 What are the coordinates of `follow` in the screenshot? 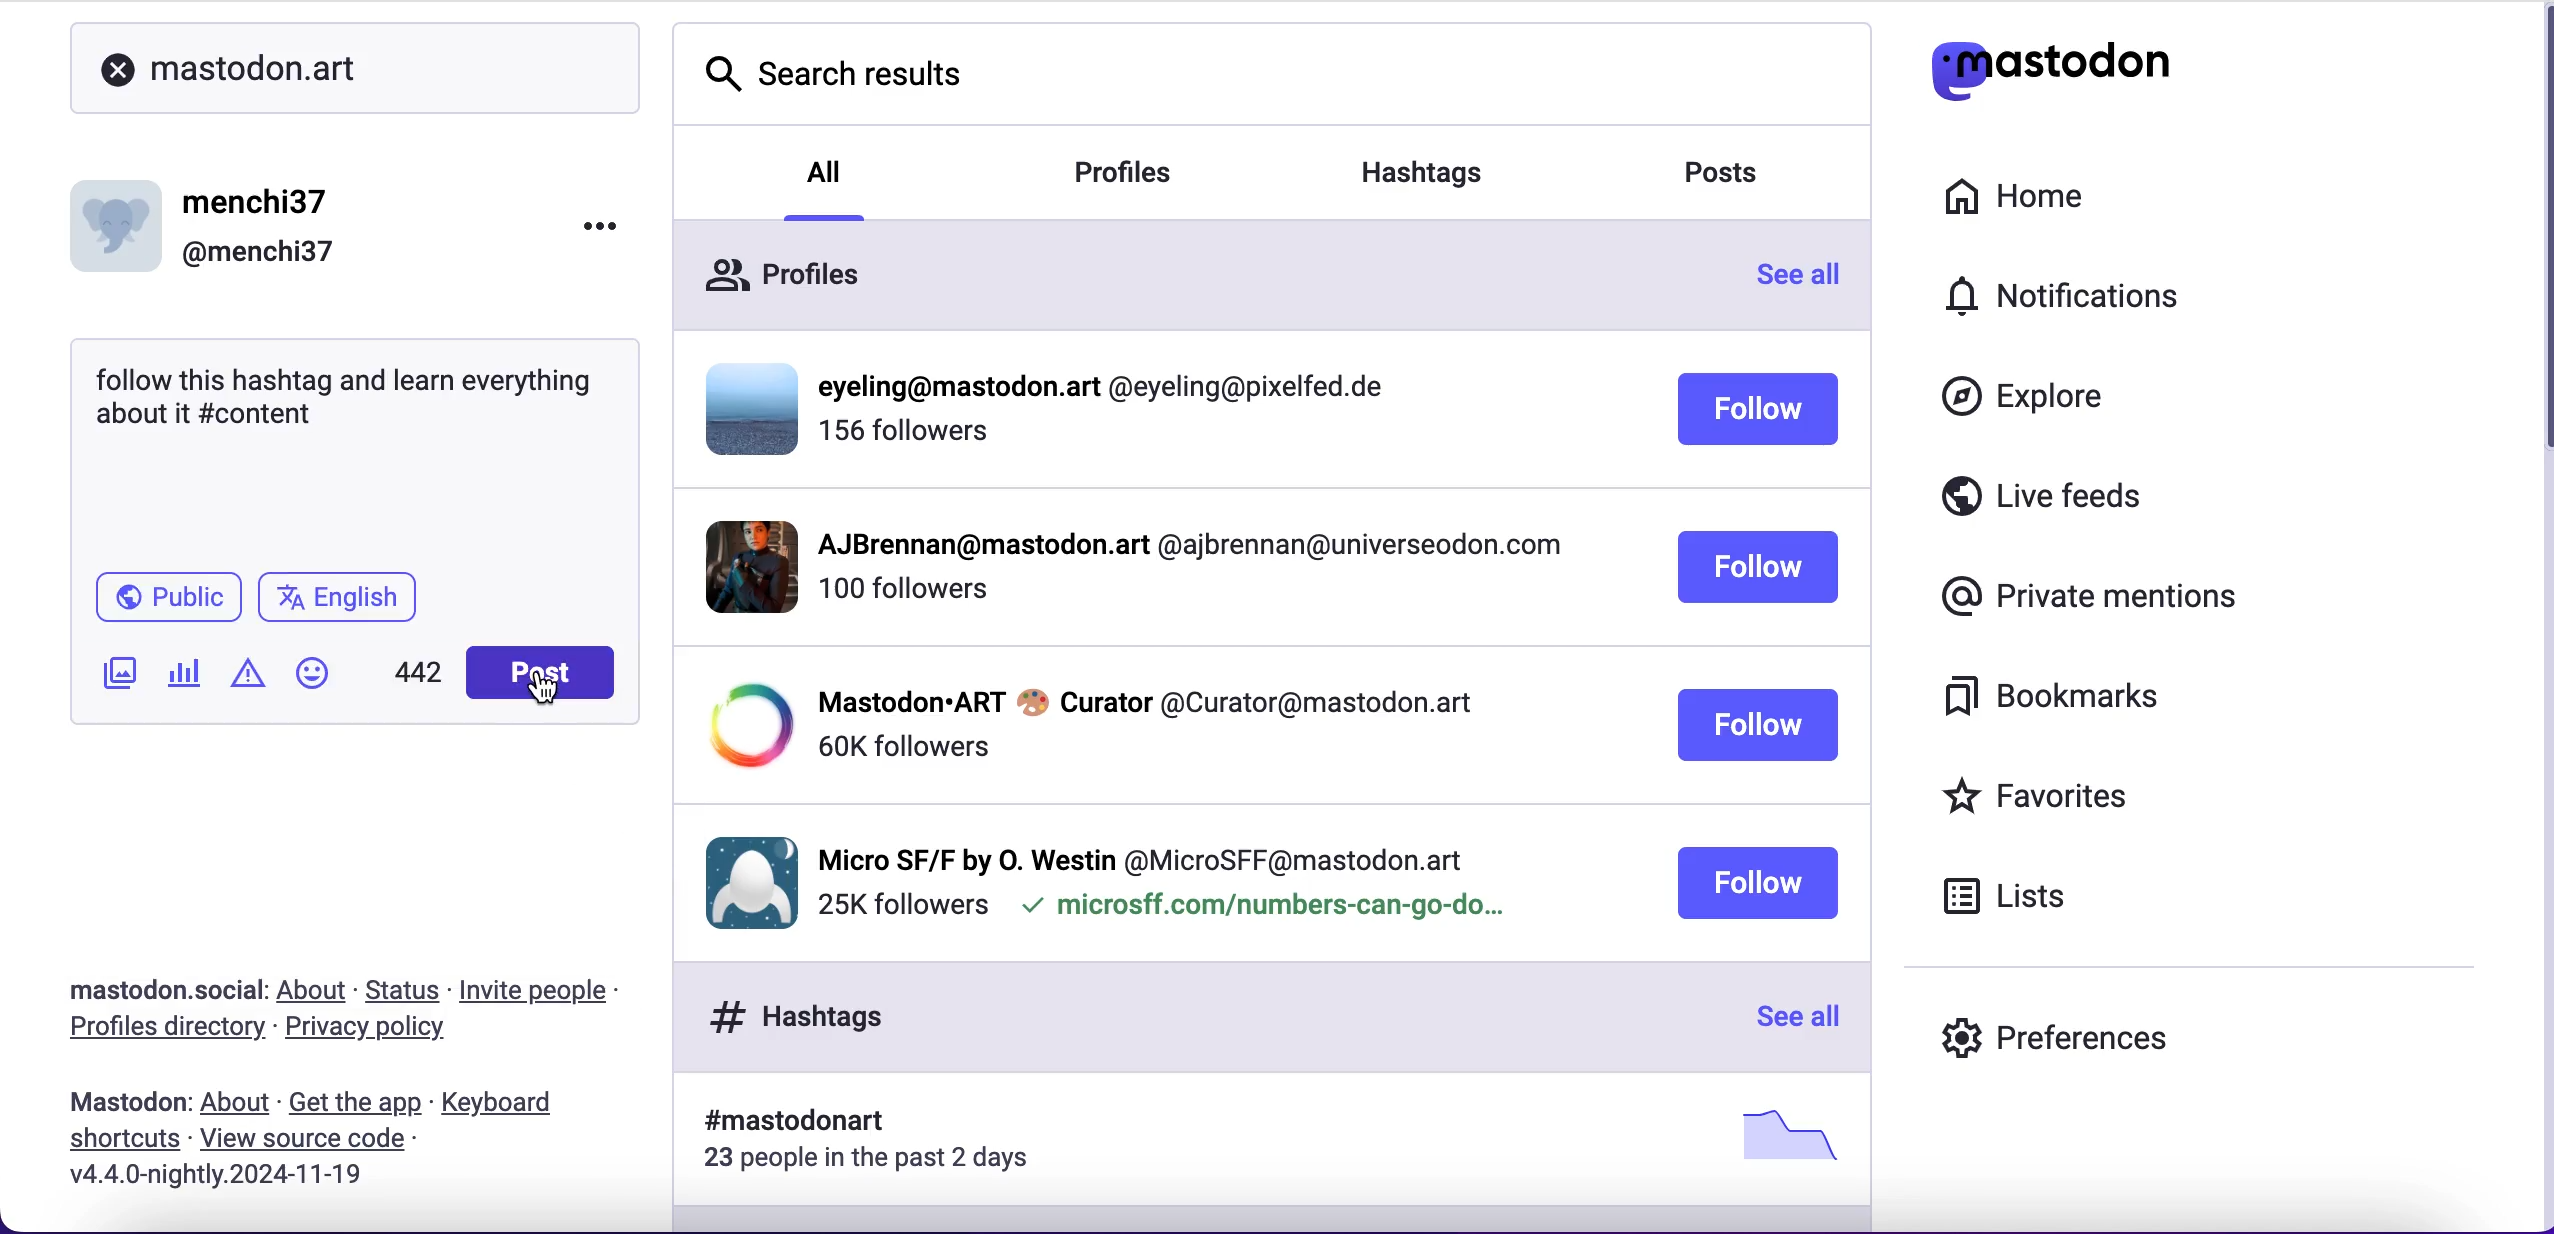 It's located at (1758, 726).